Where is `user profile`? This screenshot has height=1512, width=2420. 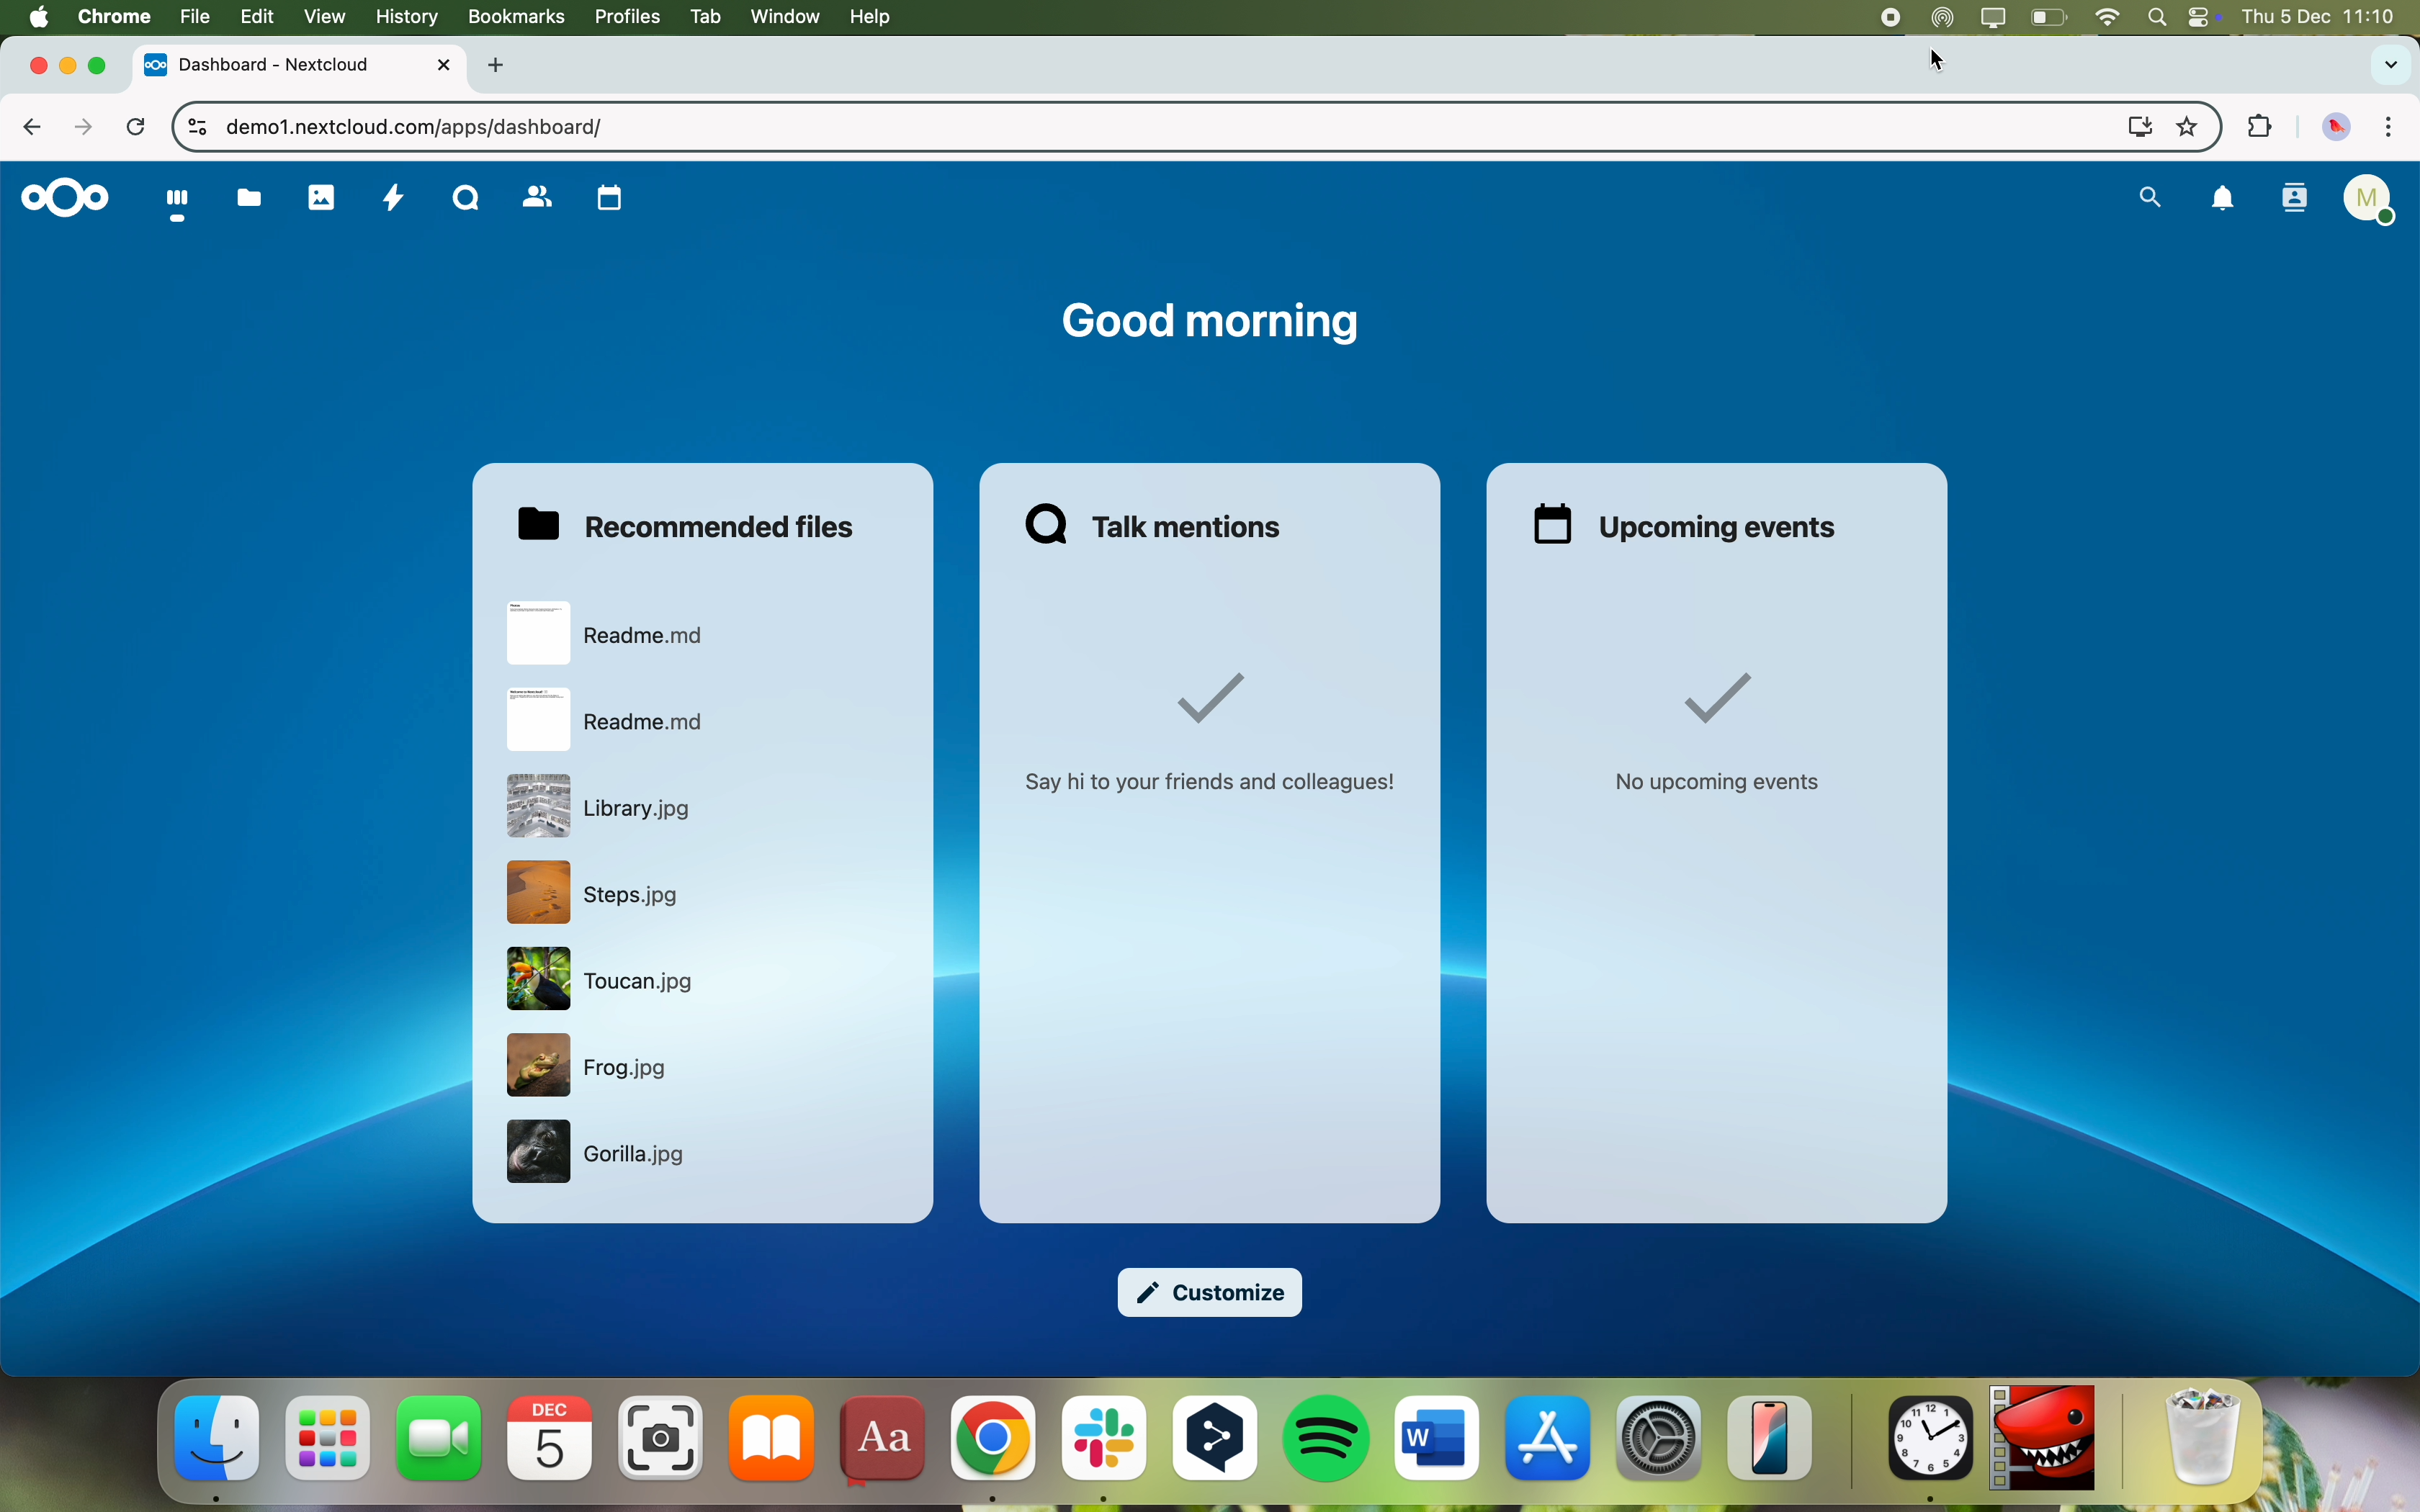
user profile is located at coordinates (2373, 203).